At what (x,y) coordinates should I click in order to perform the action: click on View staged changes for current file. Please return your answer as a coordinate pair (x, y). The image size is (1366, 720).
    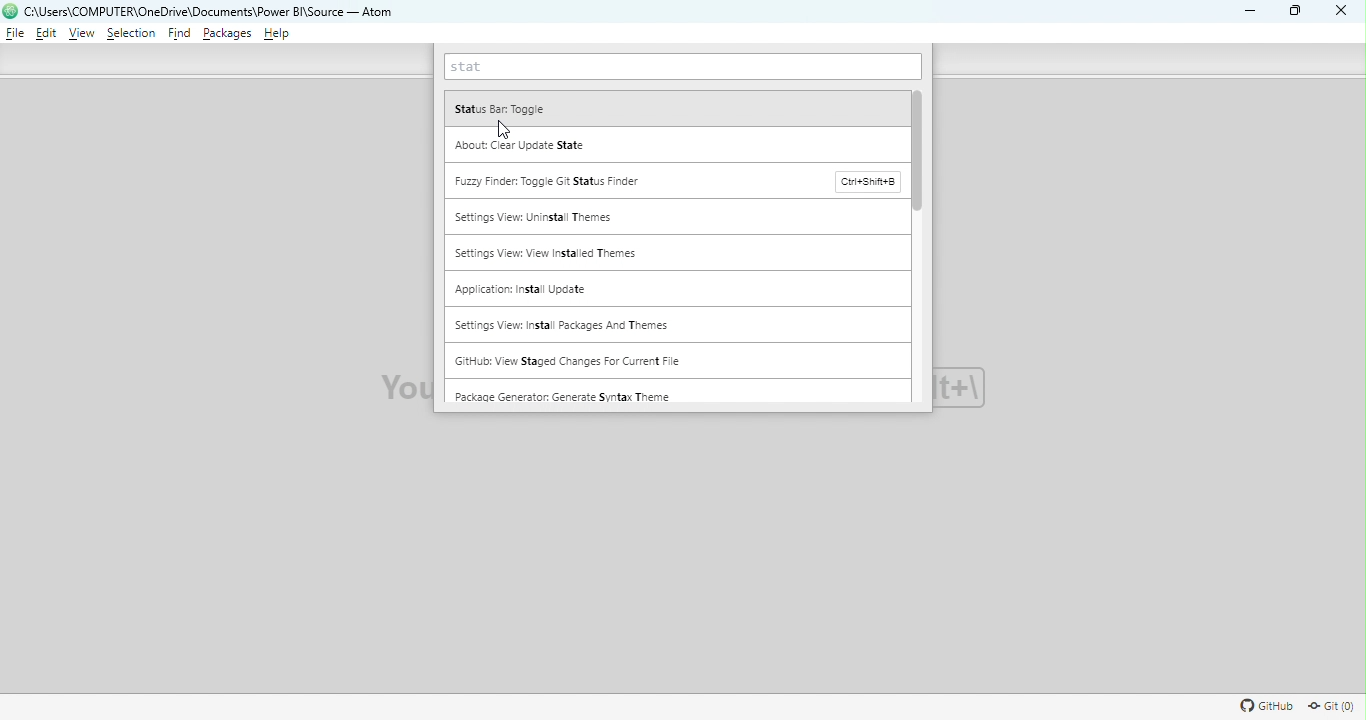
    Looking at the image, I should click on (615, 360).